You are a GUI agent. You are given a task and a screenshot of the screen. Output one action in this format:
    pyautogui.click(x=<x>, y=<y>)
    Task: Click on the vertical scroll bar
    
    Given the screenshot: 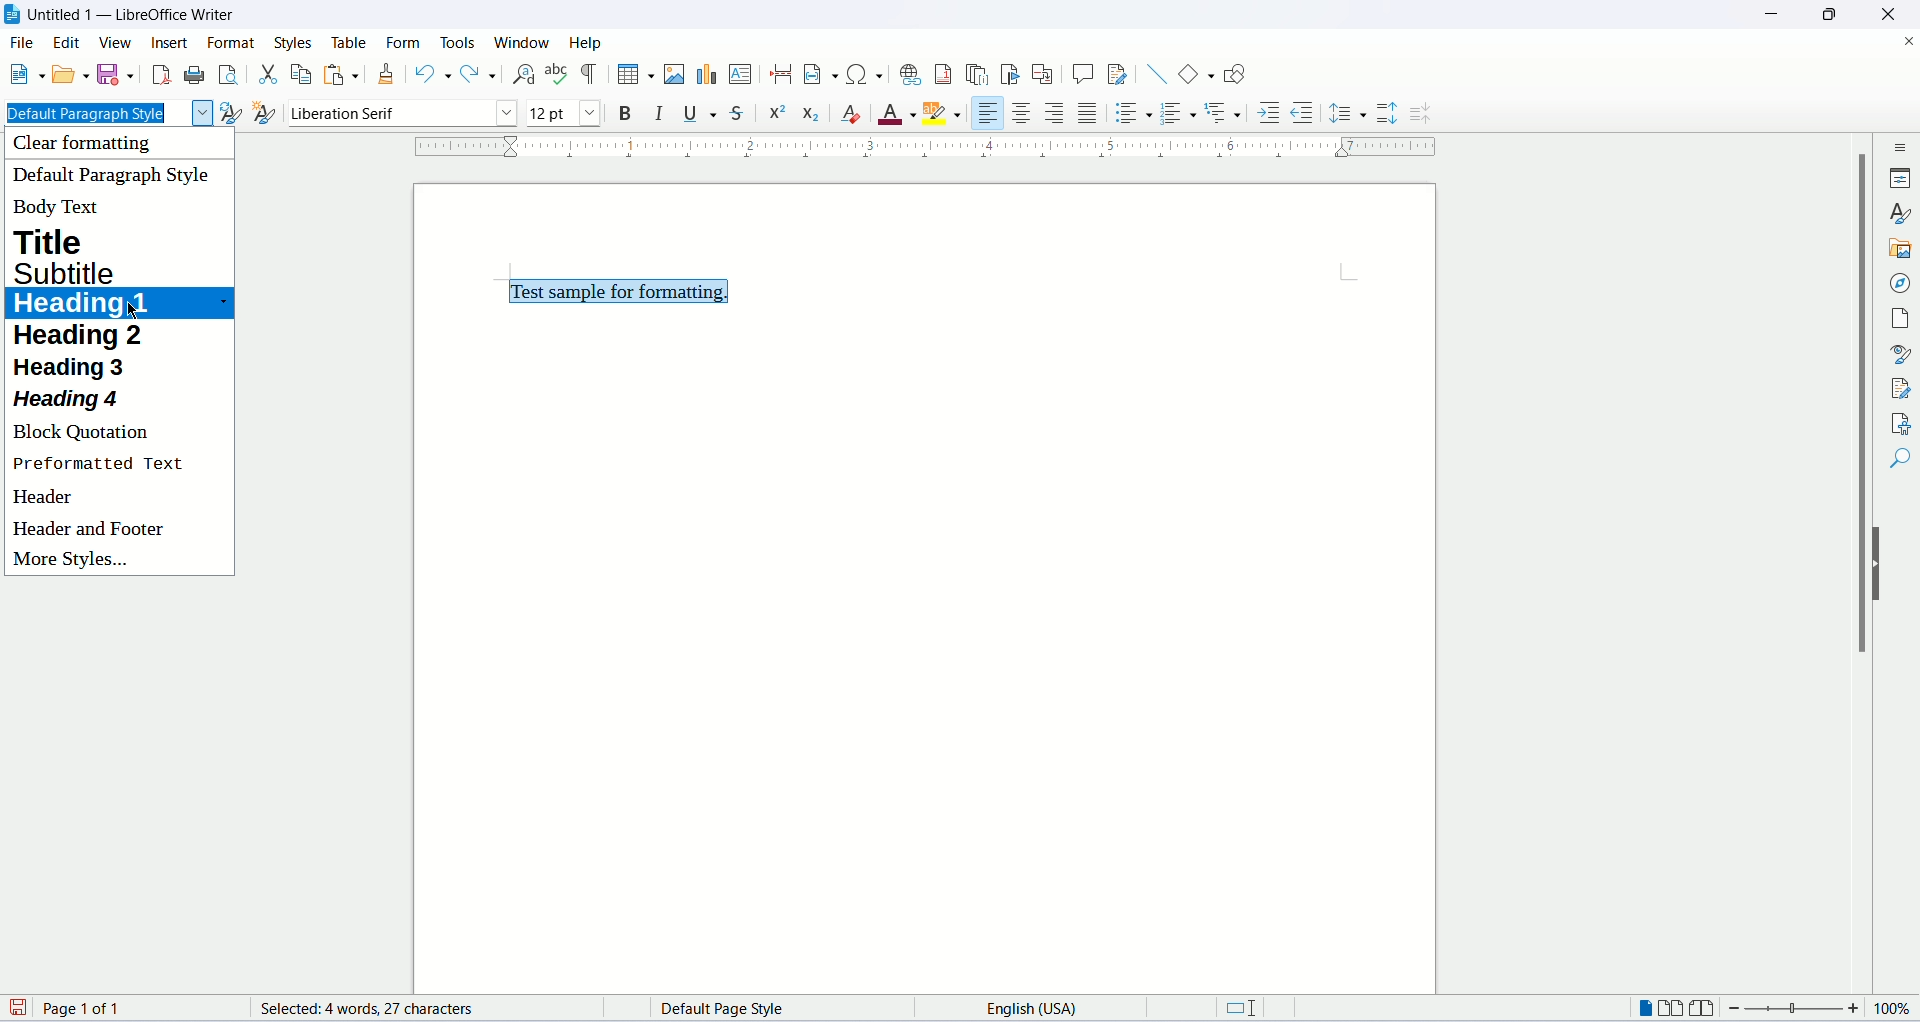 What is the action you would take?
    pyautogui.click(x=1856, y=569)
    